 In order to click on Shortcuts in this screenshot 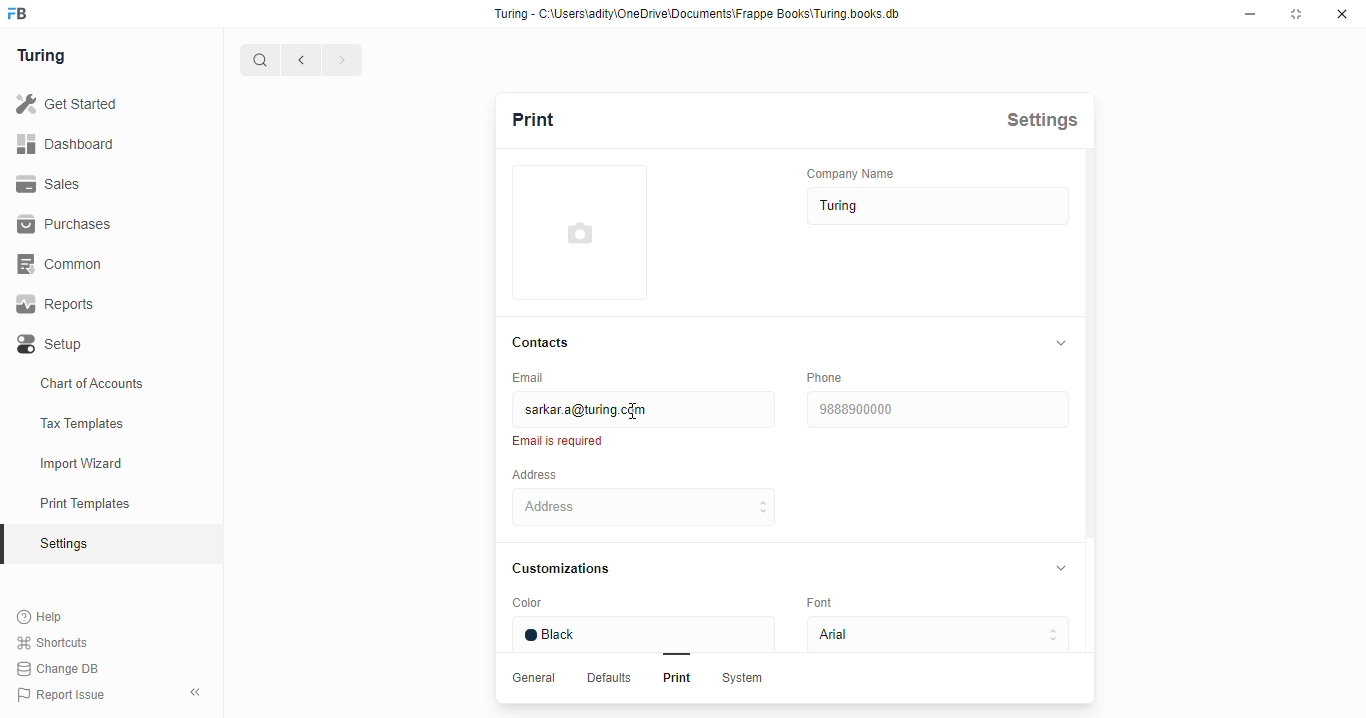, I will do `click(57, 642)`.